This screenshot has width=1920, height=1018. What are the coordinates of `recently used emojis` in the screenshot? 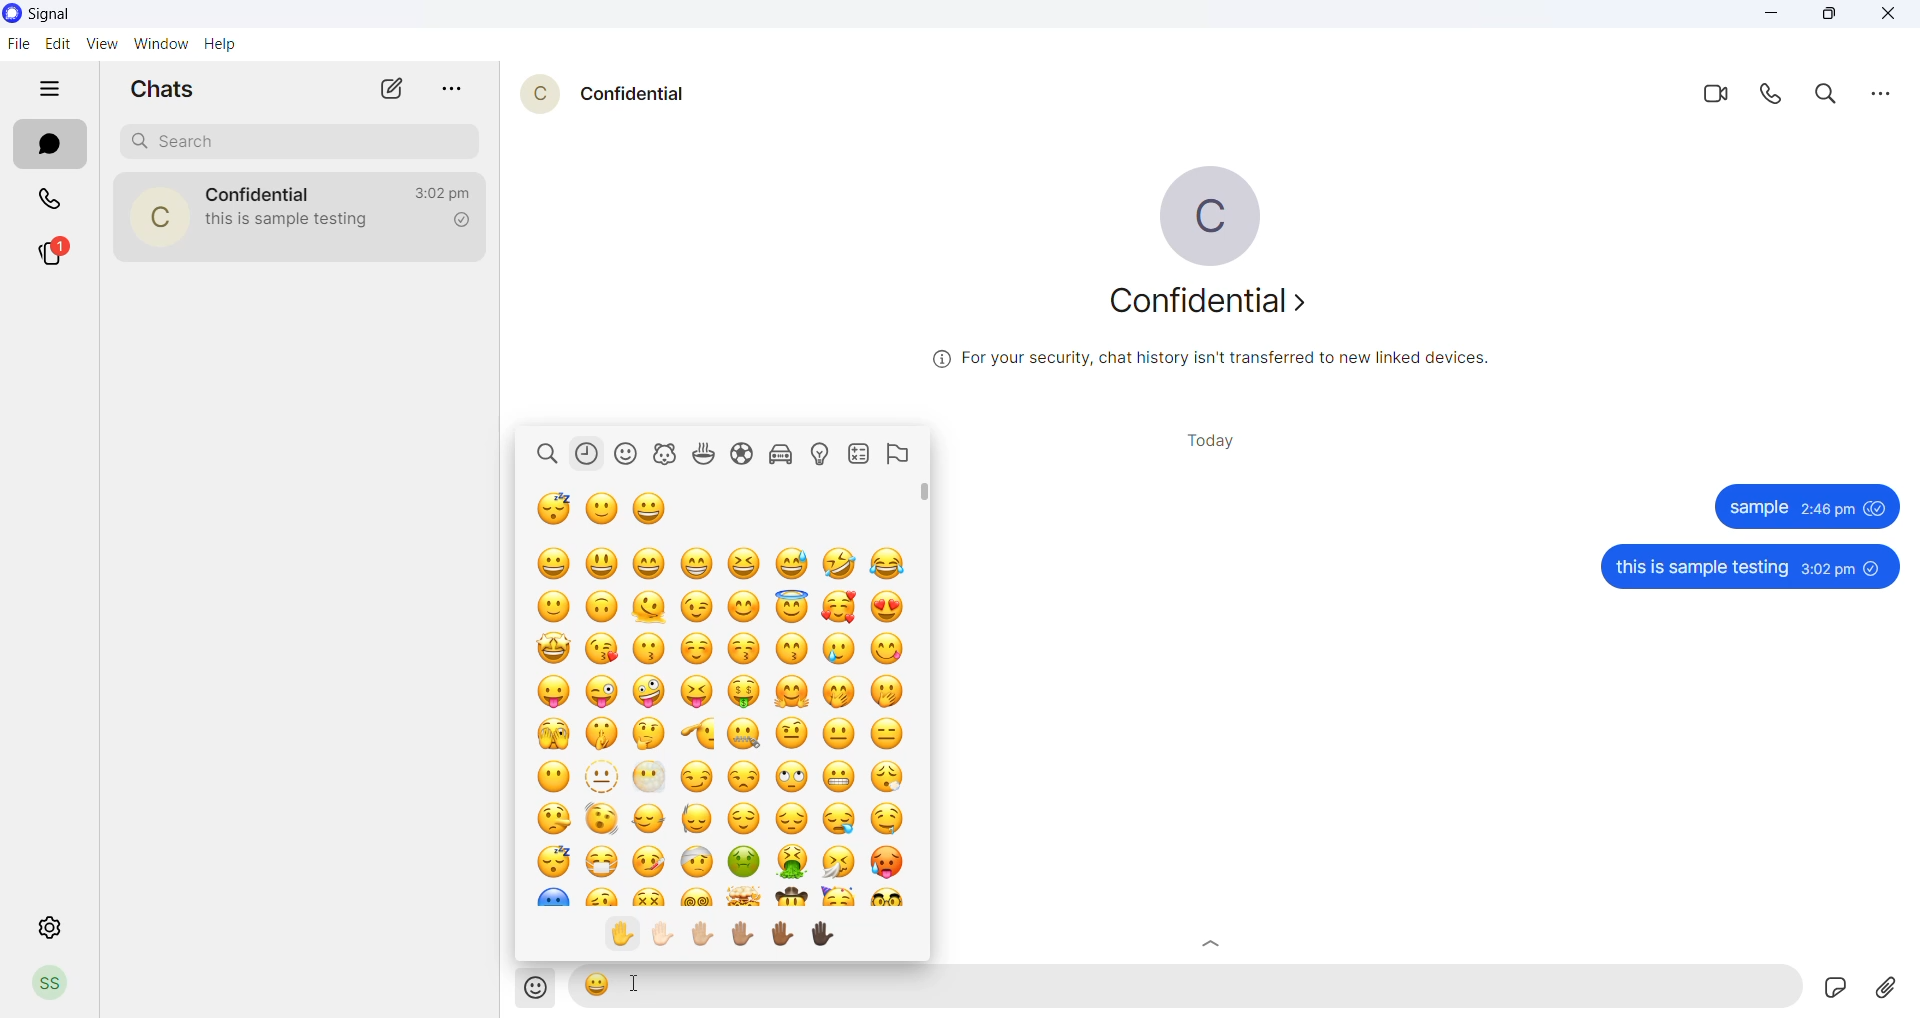 It's located at (591, 455).